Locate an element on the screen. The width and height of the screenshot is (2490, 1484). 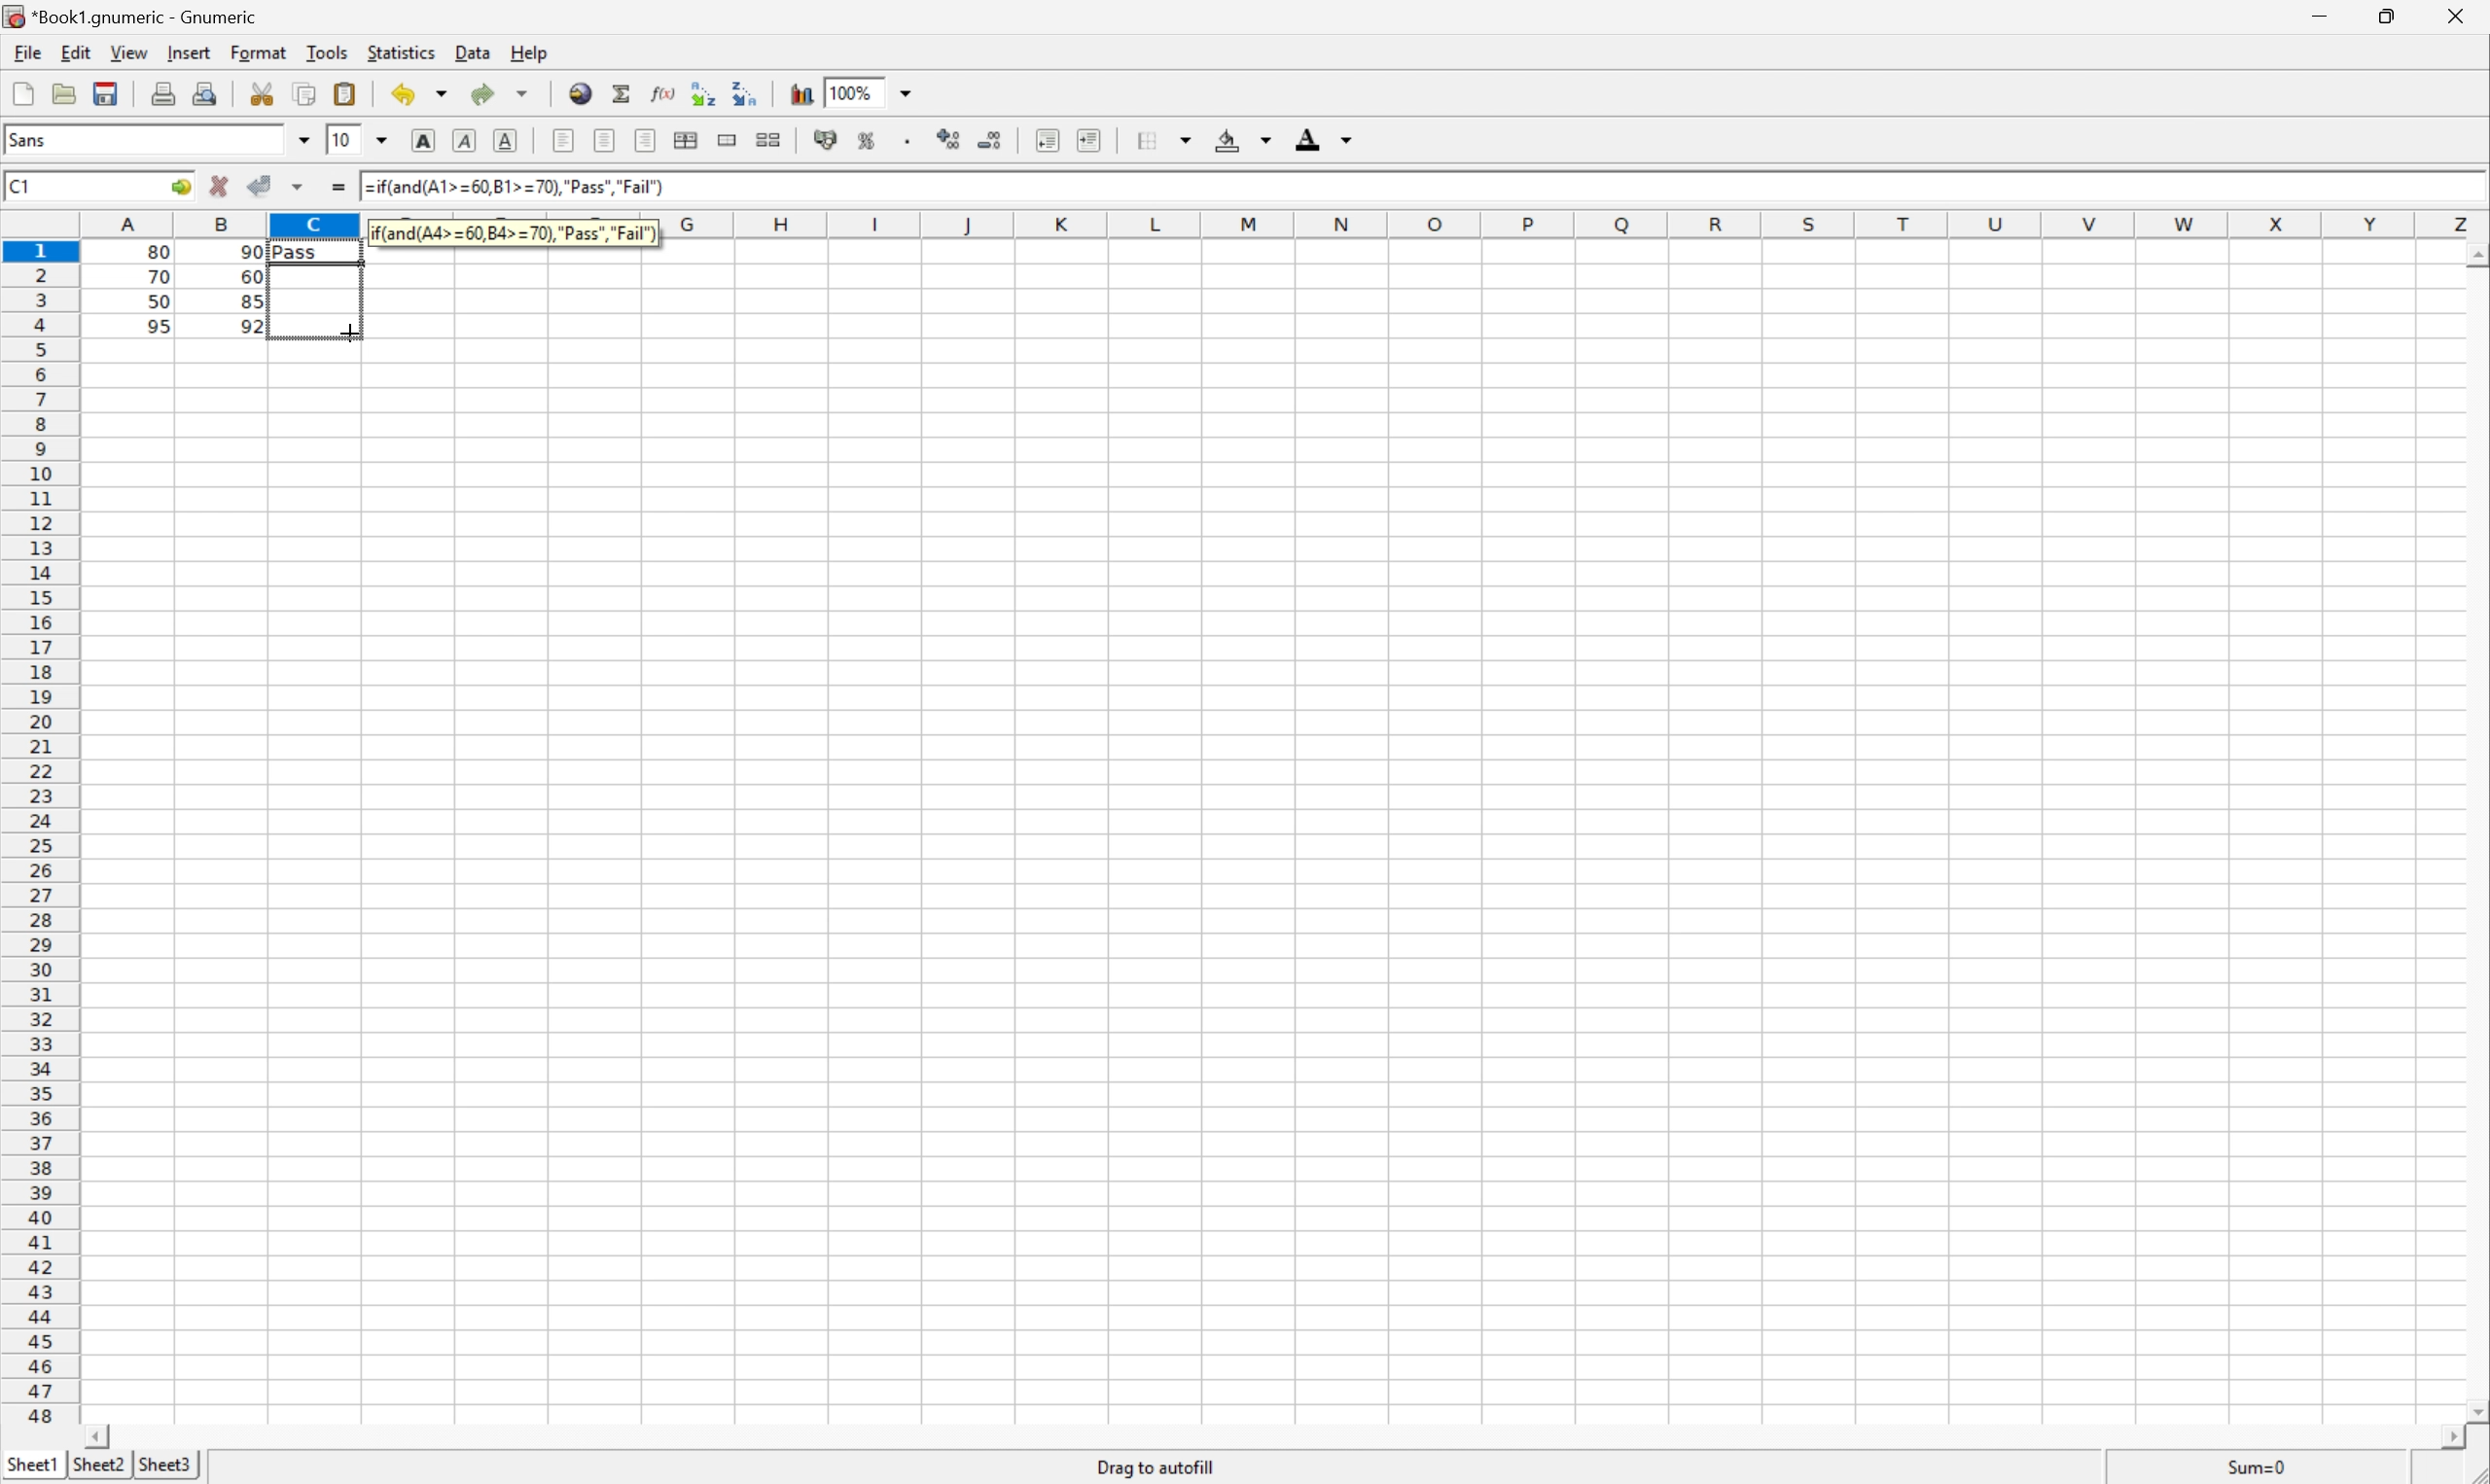
Scroll Left is located at coordinates (104, 1430).